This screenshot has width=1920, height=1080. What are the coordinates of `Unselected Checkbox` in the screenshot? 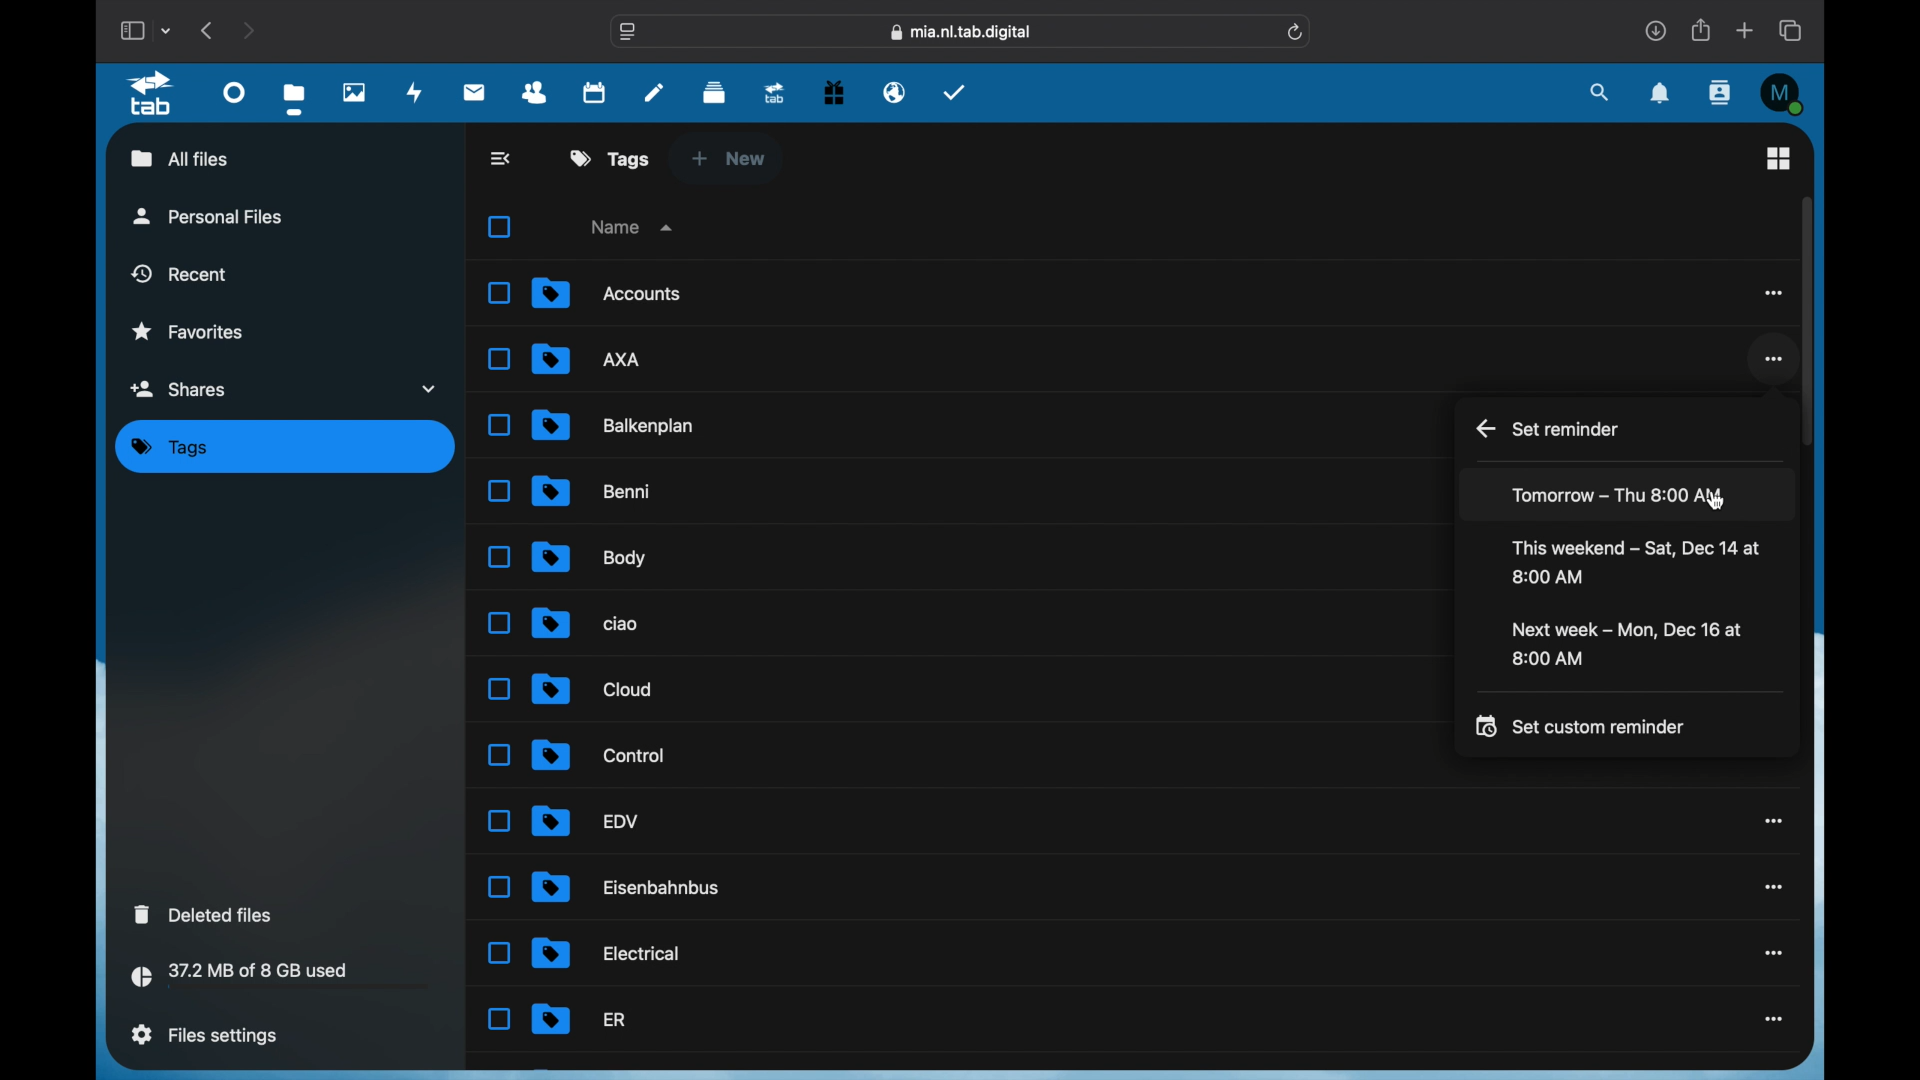 It's located at (498, 426).